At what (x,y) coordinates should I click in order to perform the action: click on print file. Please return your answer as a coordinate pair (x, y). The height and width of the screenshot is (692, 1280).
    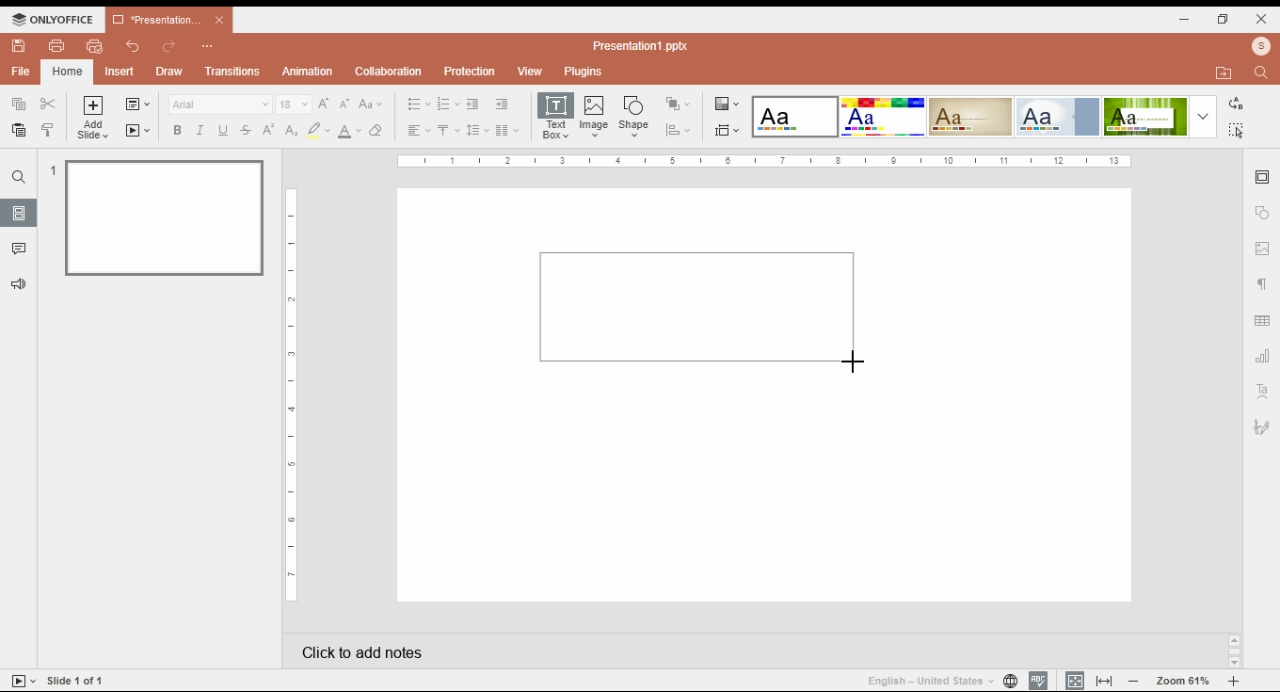
    Looking at the image, I should click on (55, 46).